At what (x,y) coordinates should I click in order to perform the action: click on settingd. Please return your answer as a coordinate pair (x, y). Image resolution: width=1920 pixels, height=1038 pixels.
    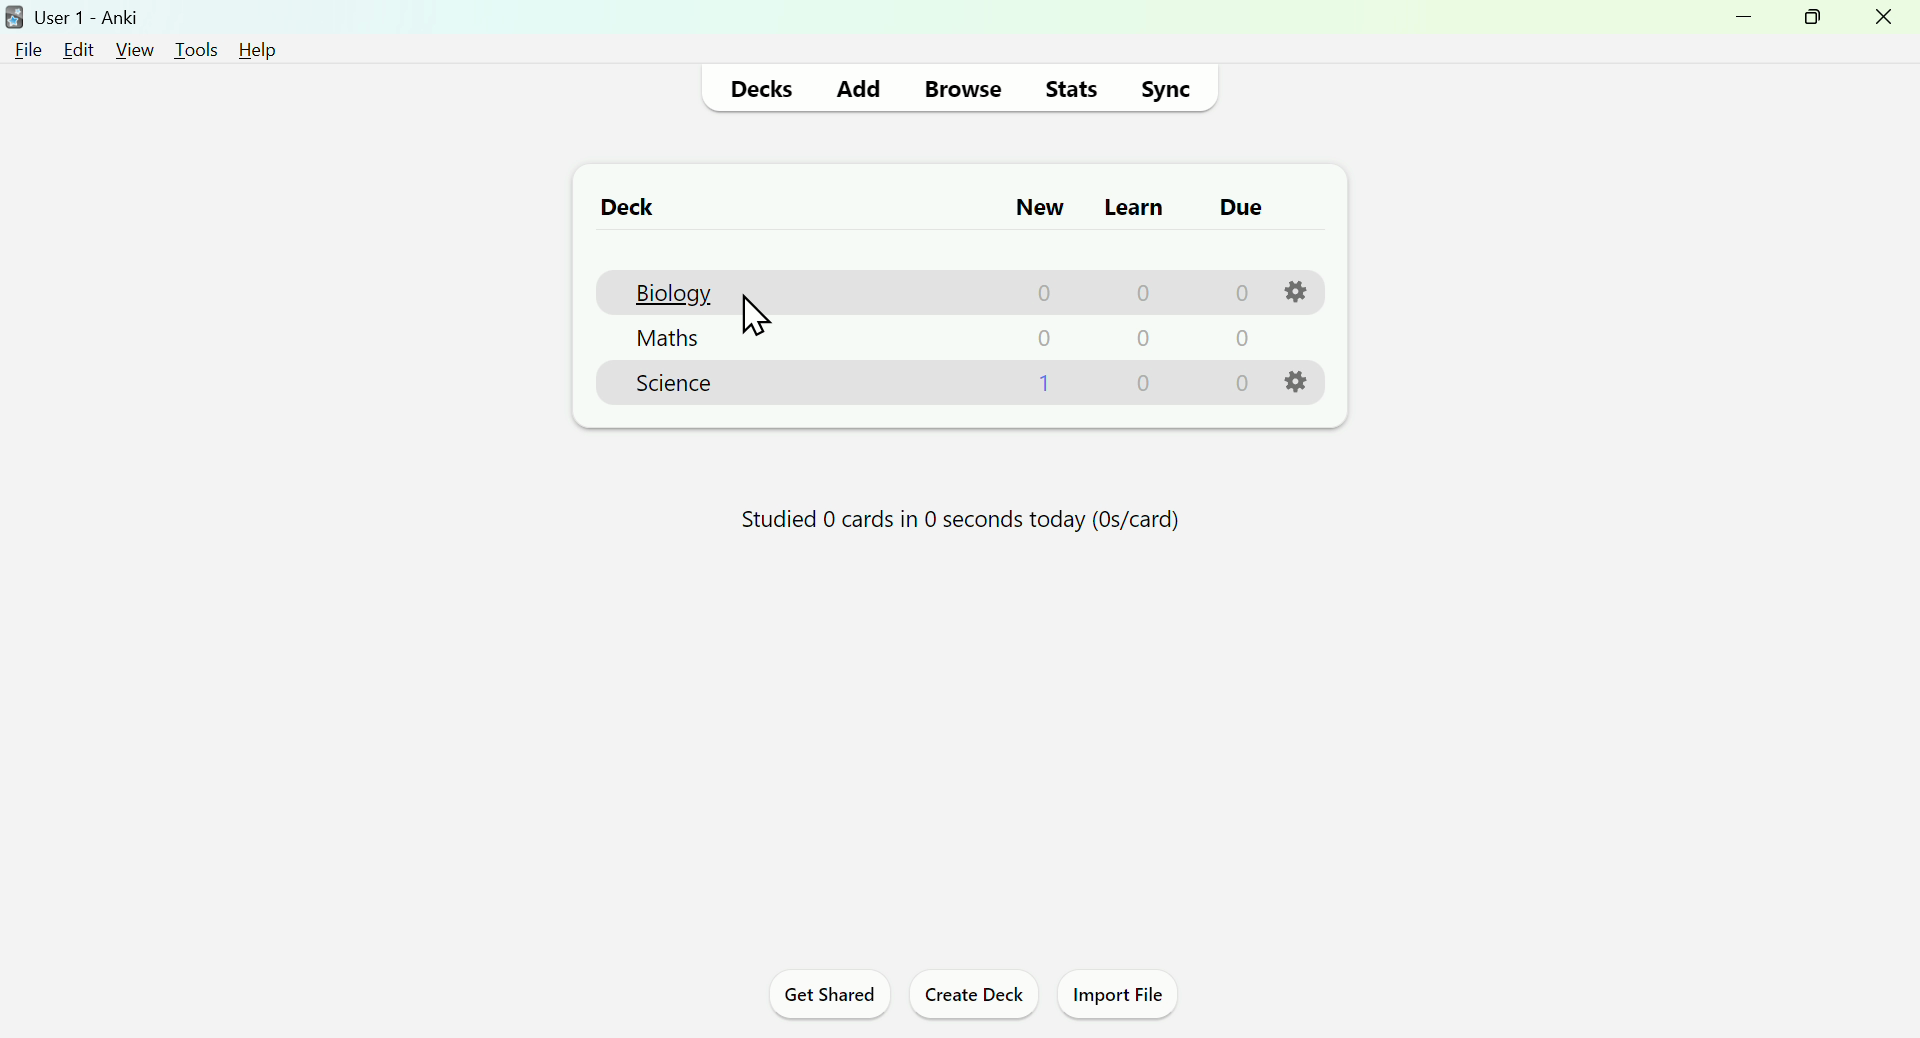
    Looking at the image, I should click on (1291, 290).